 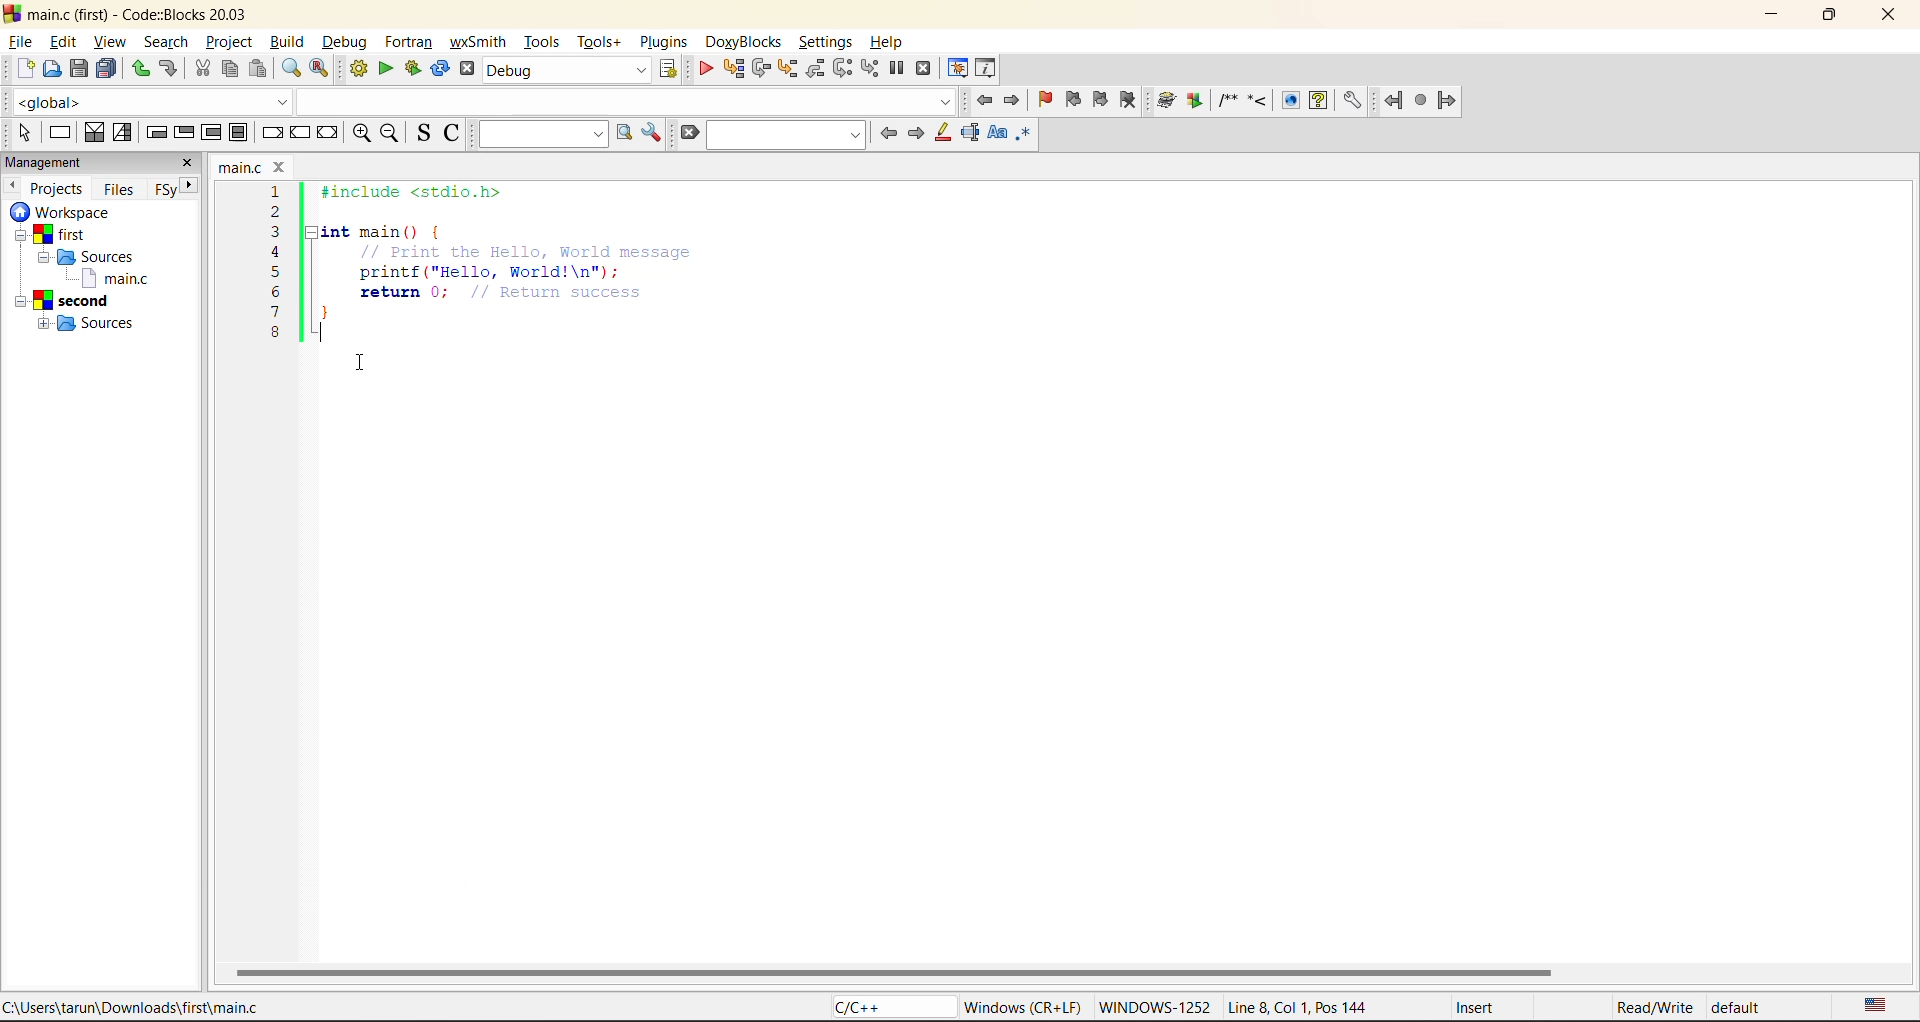 I want to click on code, so click(x=491, y=275).